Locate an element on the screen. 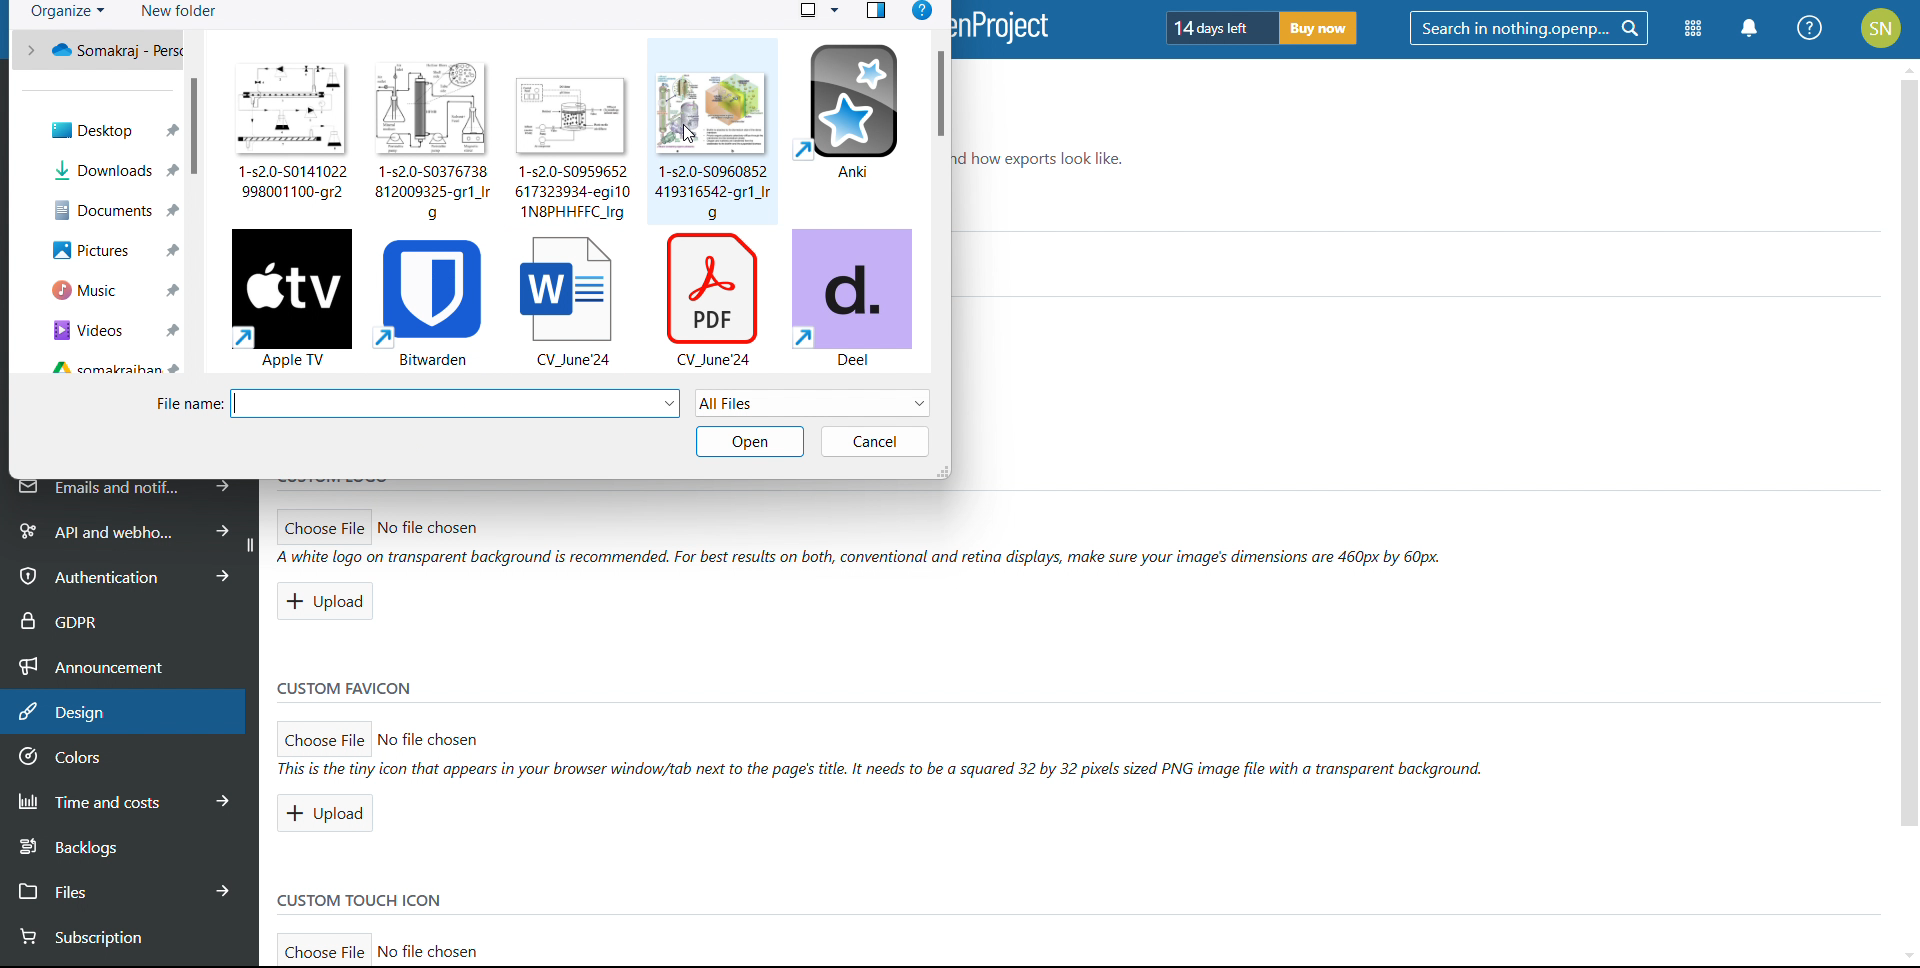 This screenshot has width=1920, height=968. api and webhooks is located at coordinates (119, 528).